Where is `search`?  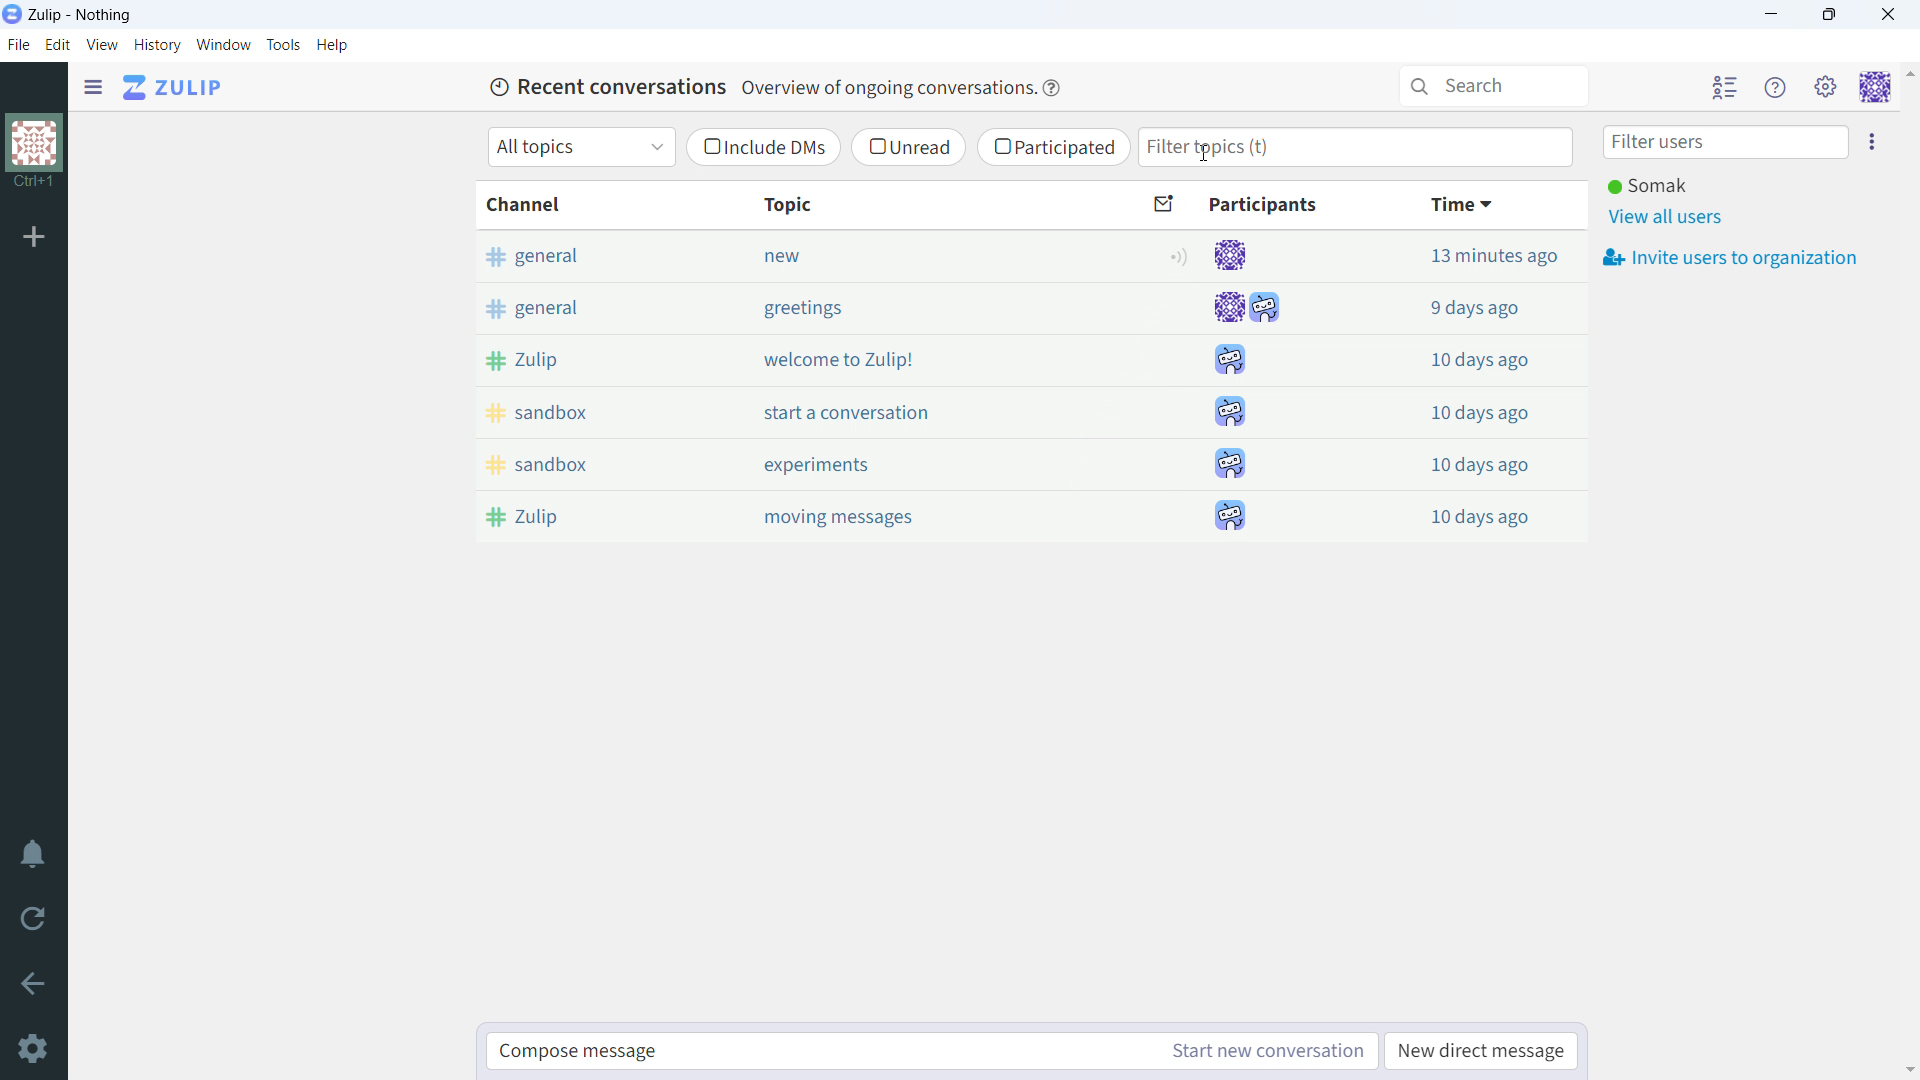
search is located at coordinates (1497, 86).